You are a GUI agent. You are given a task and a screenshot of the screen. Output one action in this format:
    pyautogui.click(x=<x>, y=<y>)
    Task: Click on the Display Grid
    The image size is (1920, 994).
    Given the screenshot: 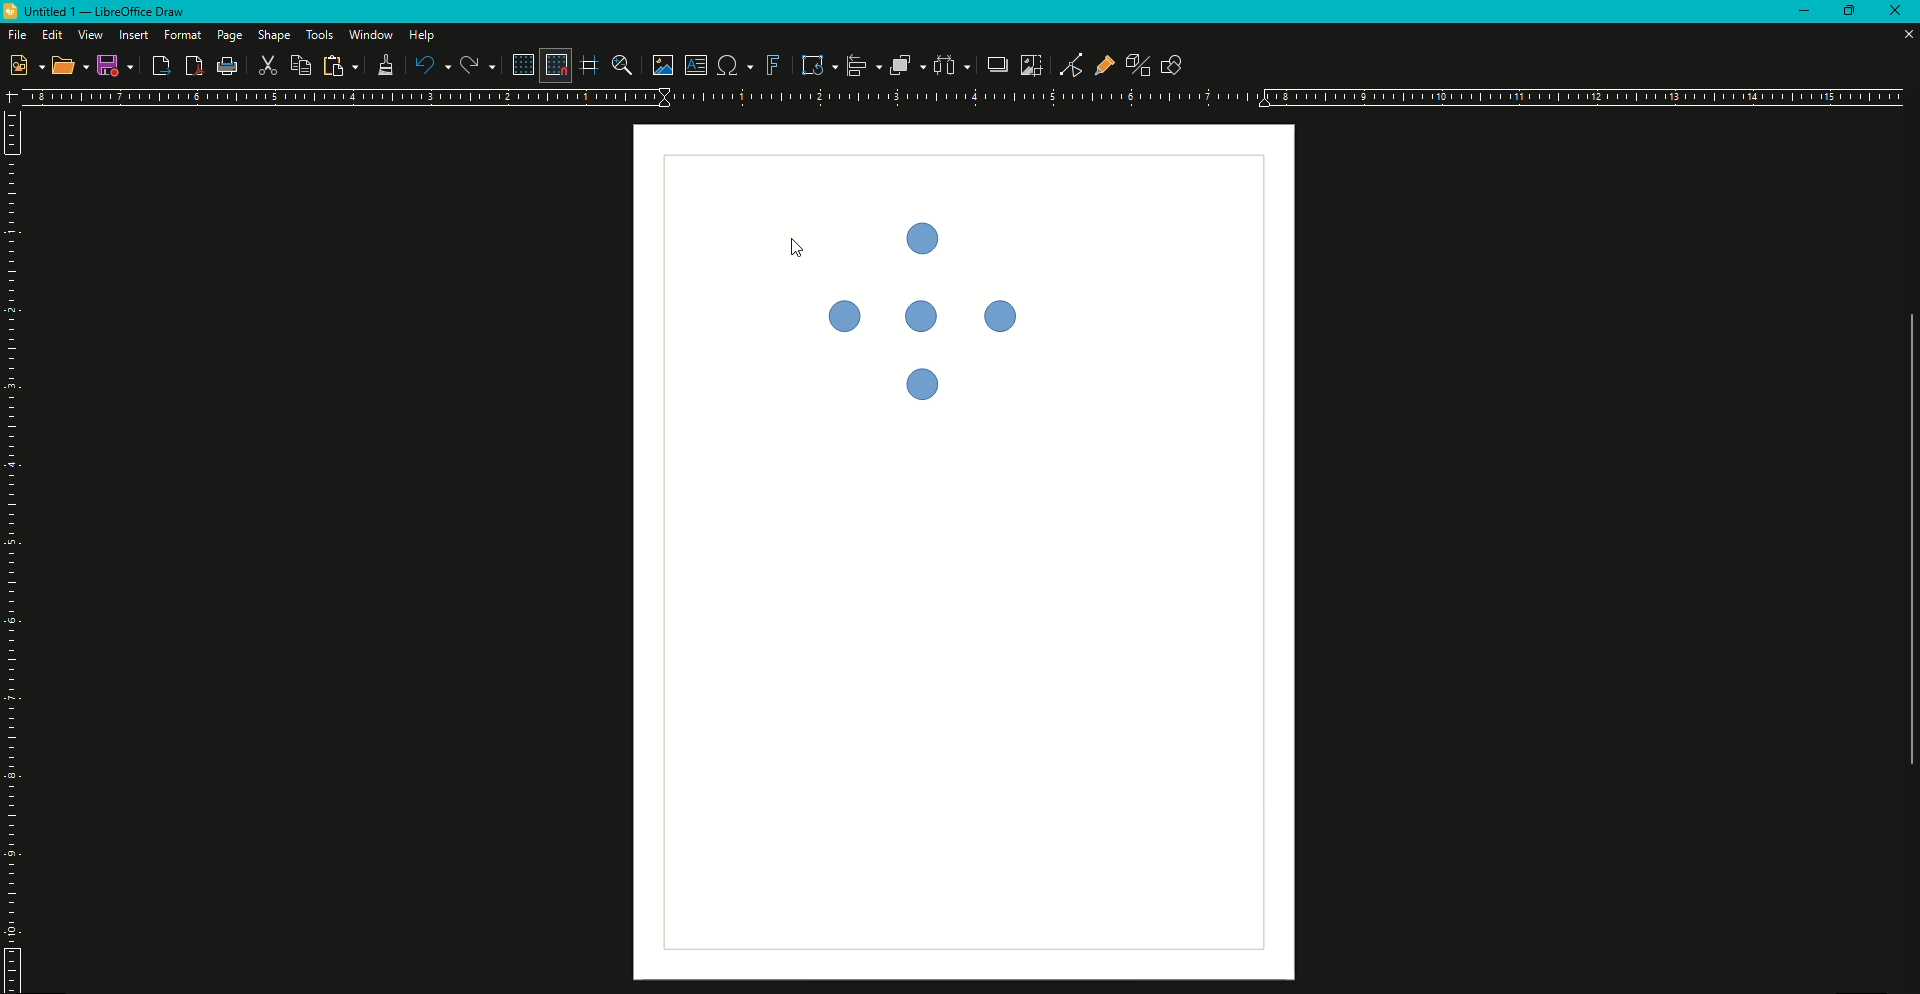 What is the action you would take?
    pyautogui.click(x=522, y=66)
    